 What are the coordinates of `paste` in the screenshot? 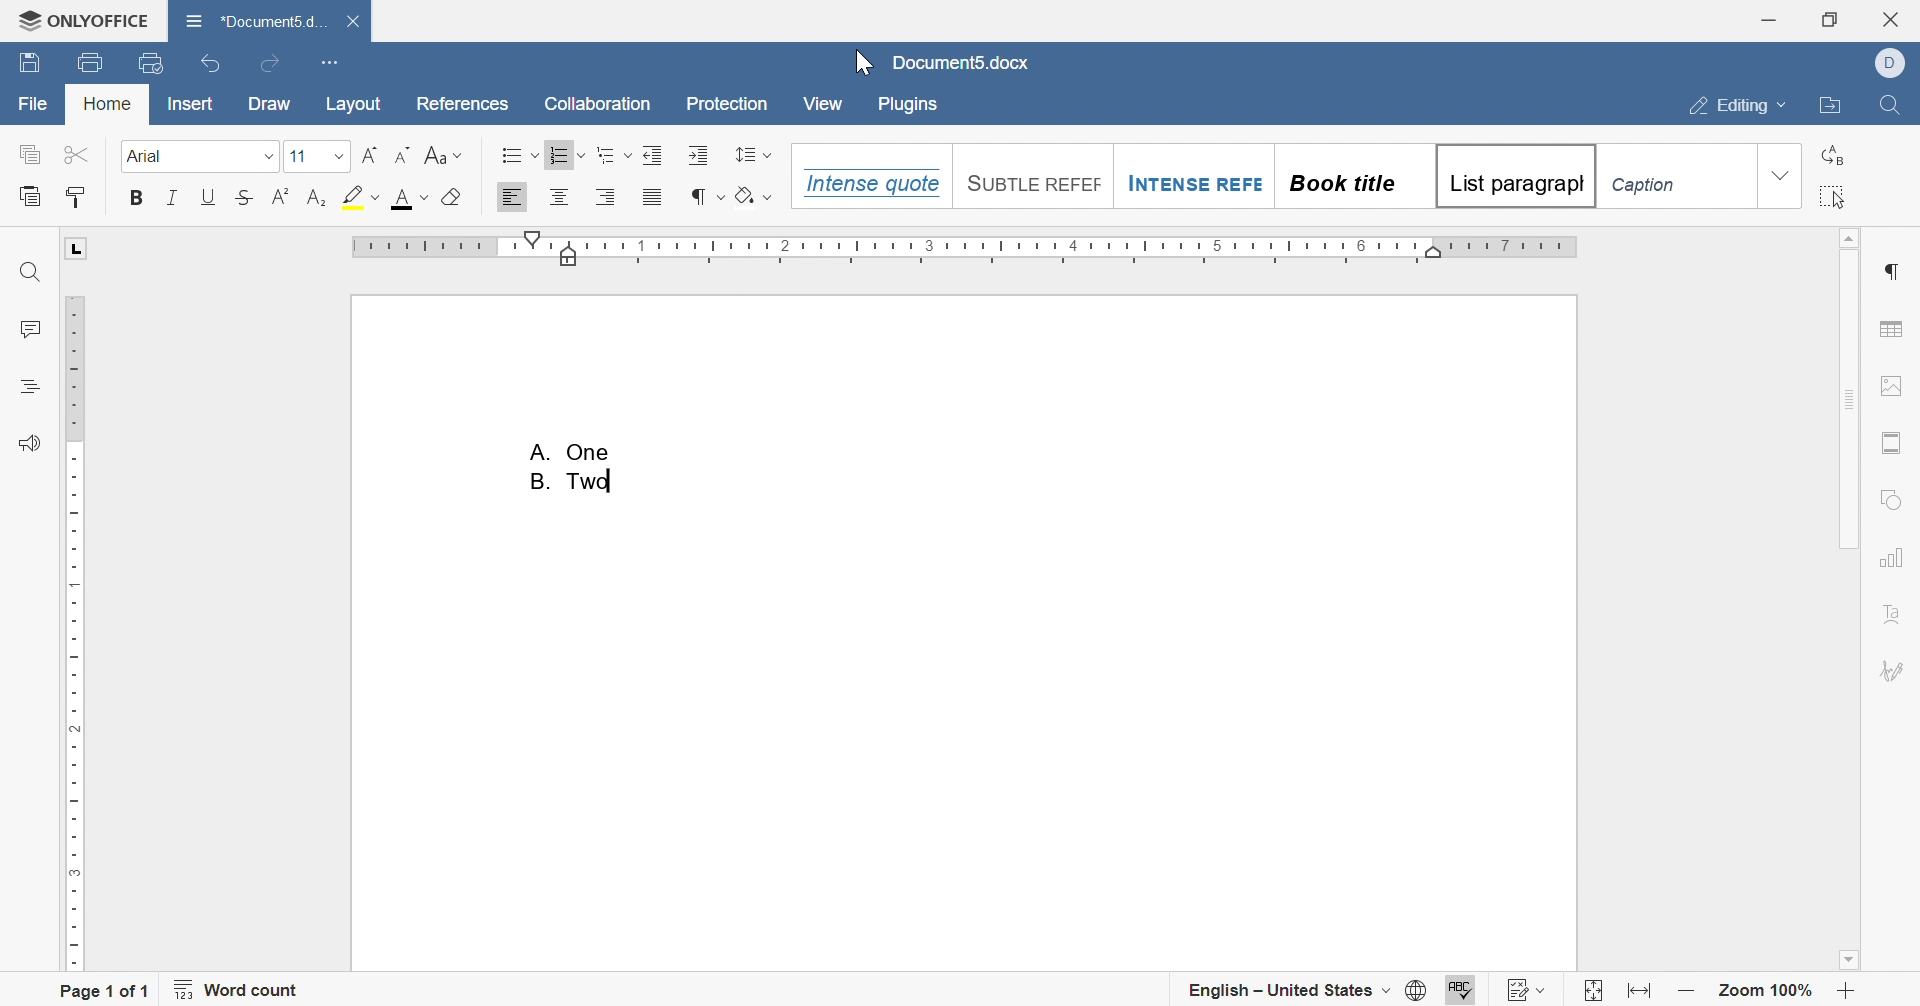 It's located at (29, 194).